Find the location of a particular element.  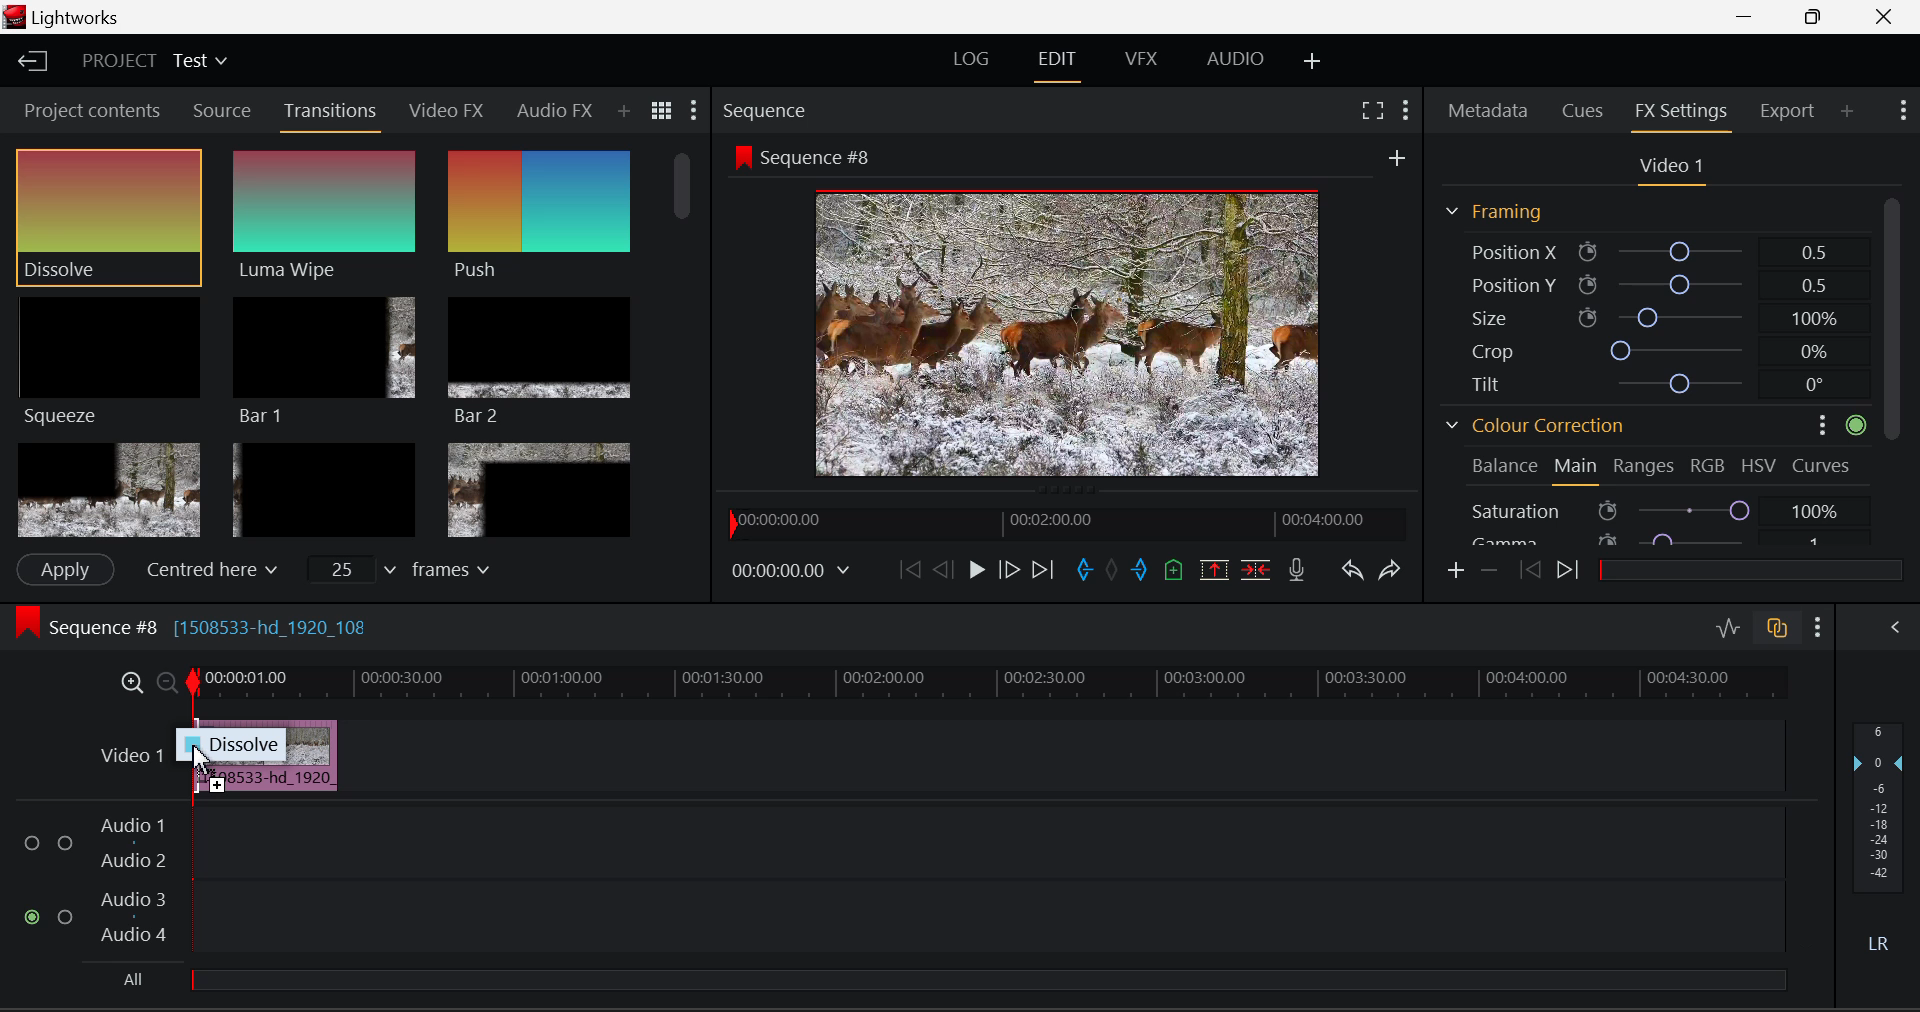

Tilt is located at coordinates (1650, 382).